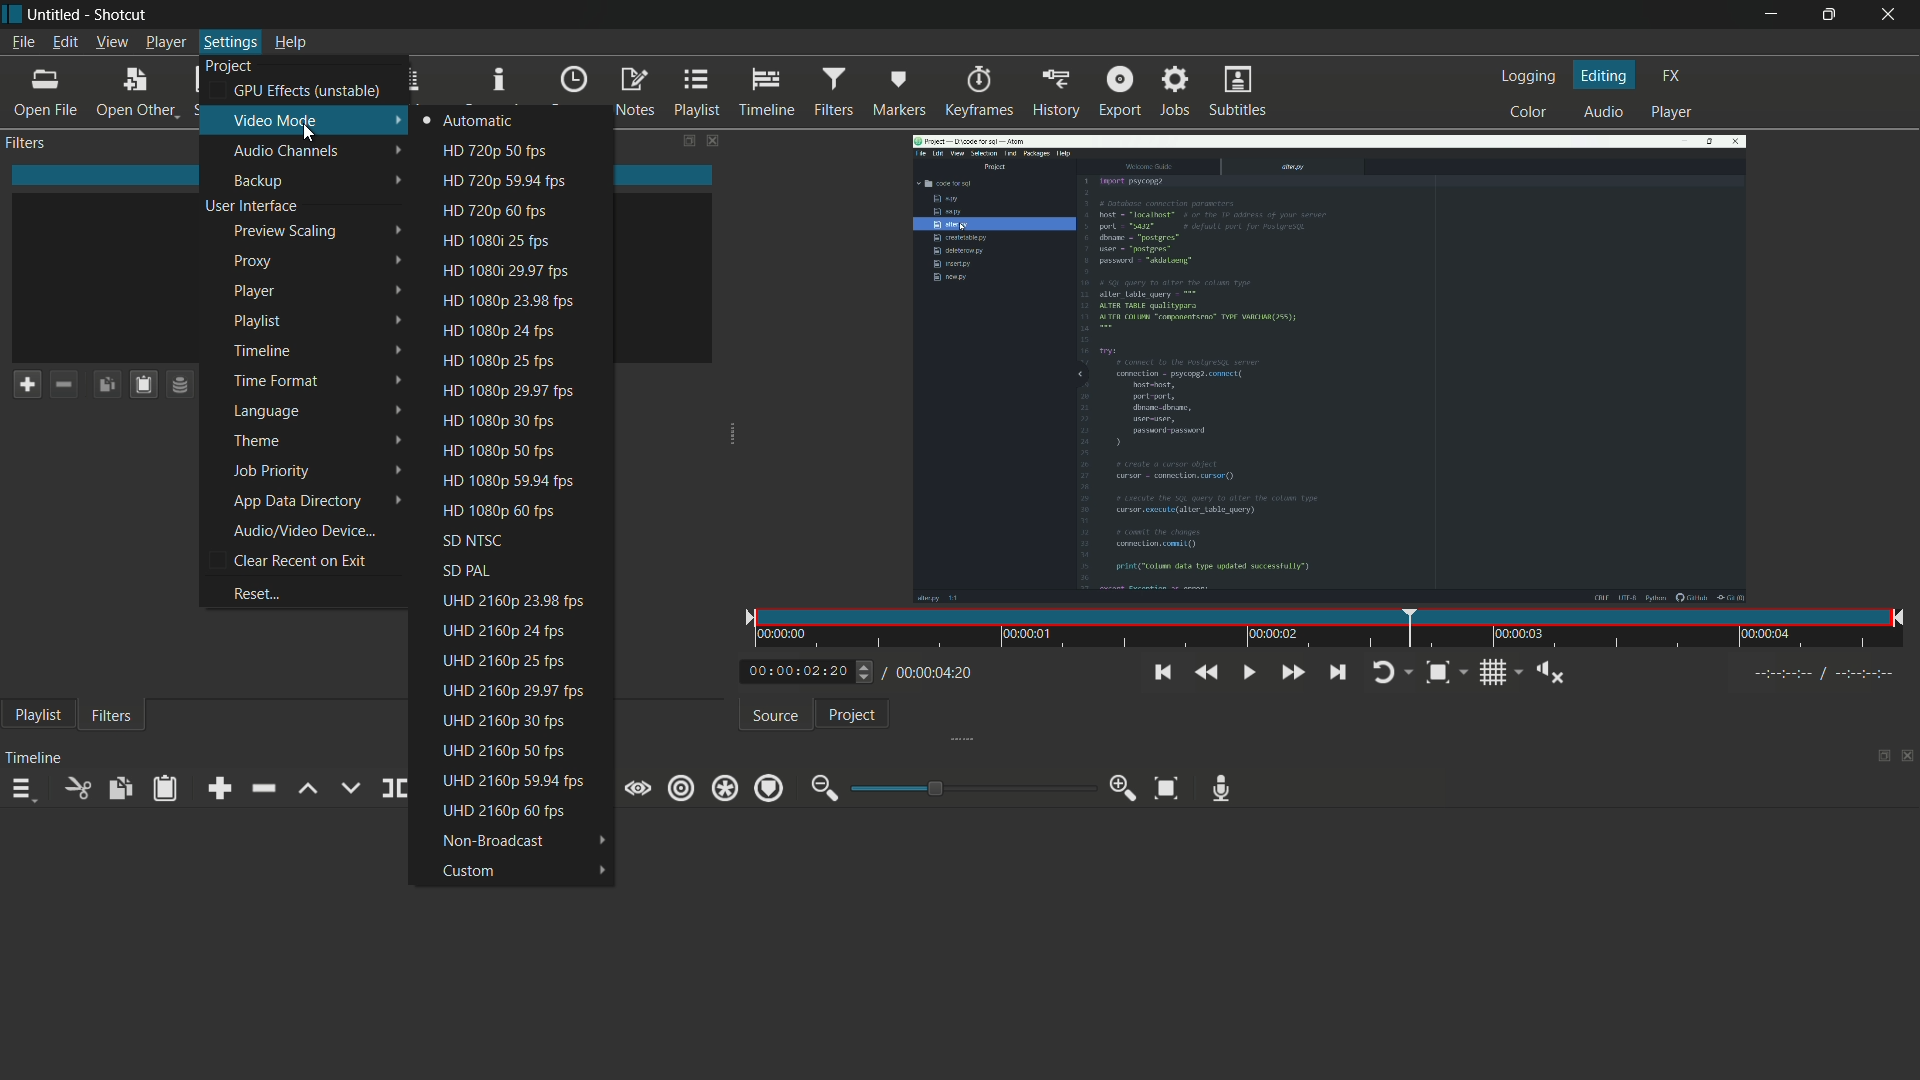  What do you see at coordinates (26, 143) in the screenshot?
I see `filters` at bounding box center [26, 143].